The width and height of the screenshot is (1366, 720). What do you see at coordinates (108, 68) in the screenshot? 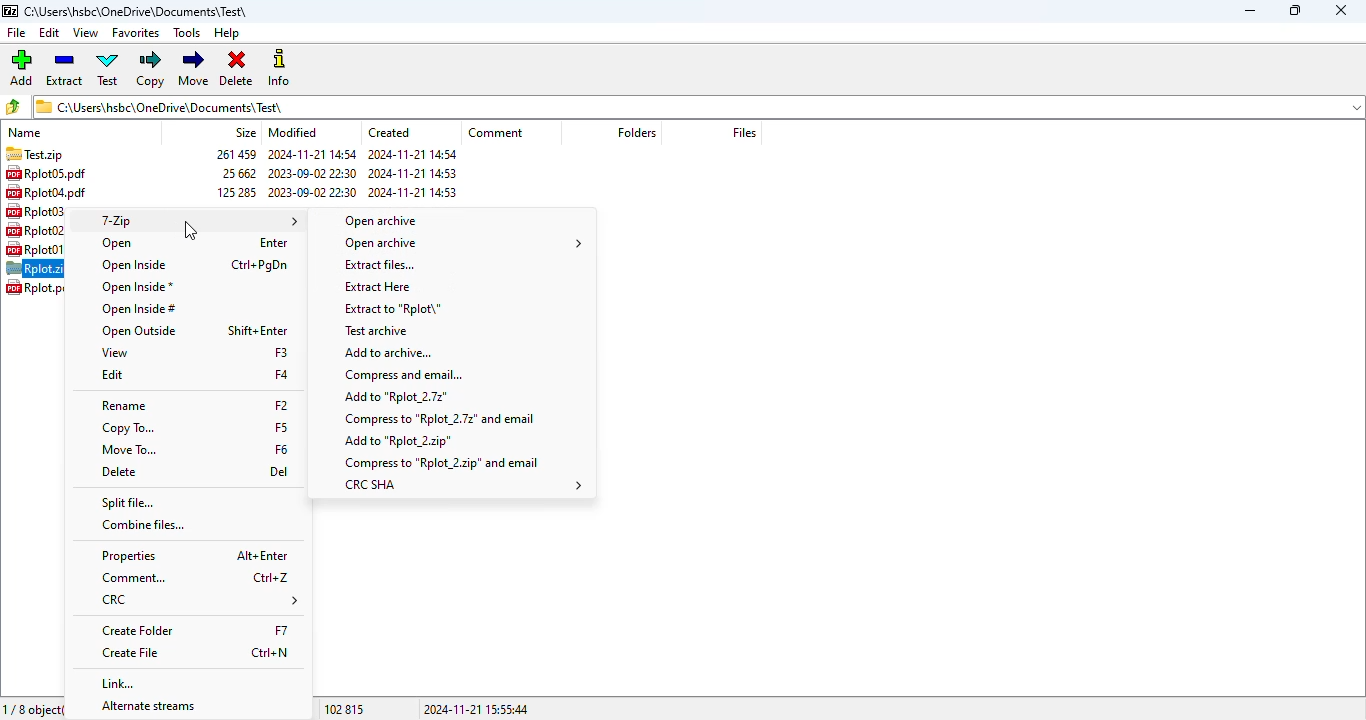
I see `test` at bounding box center [108, 68].